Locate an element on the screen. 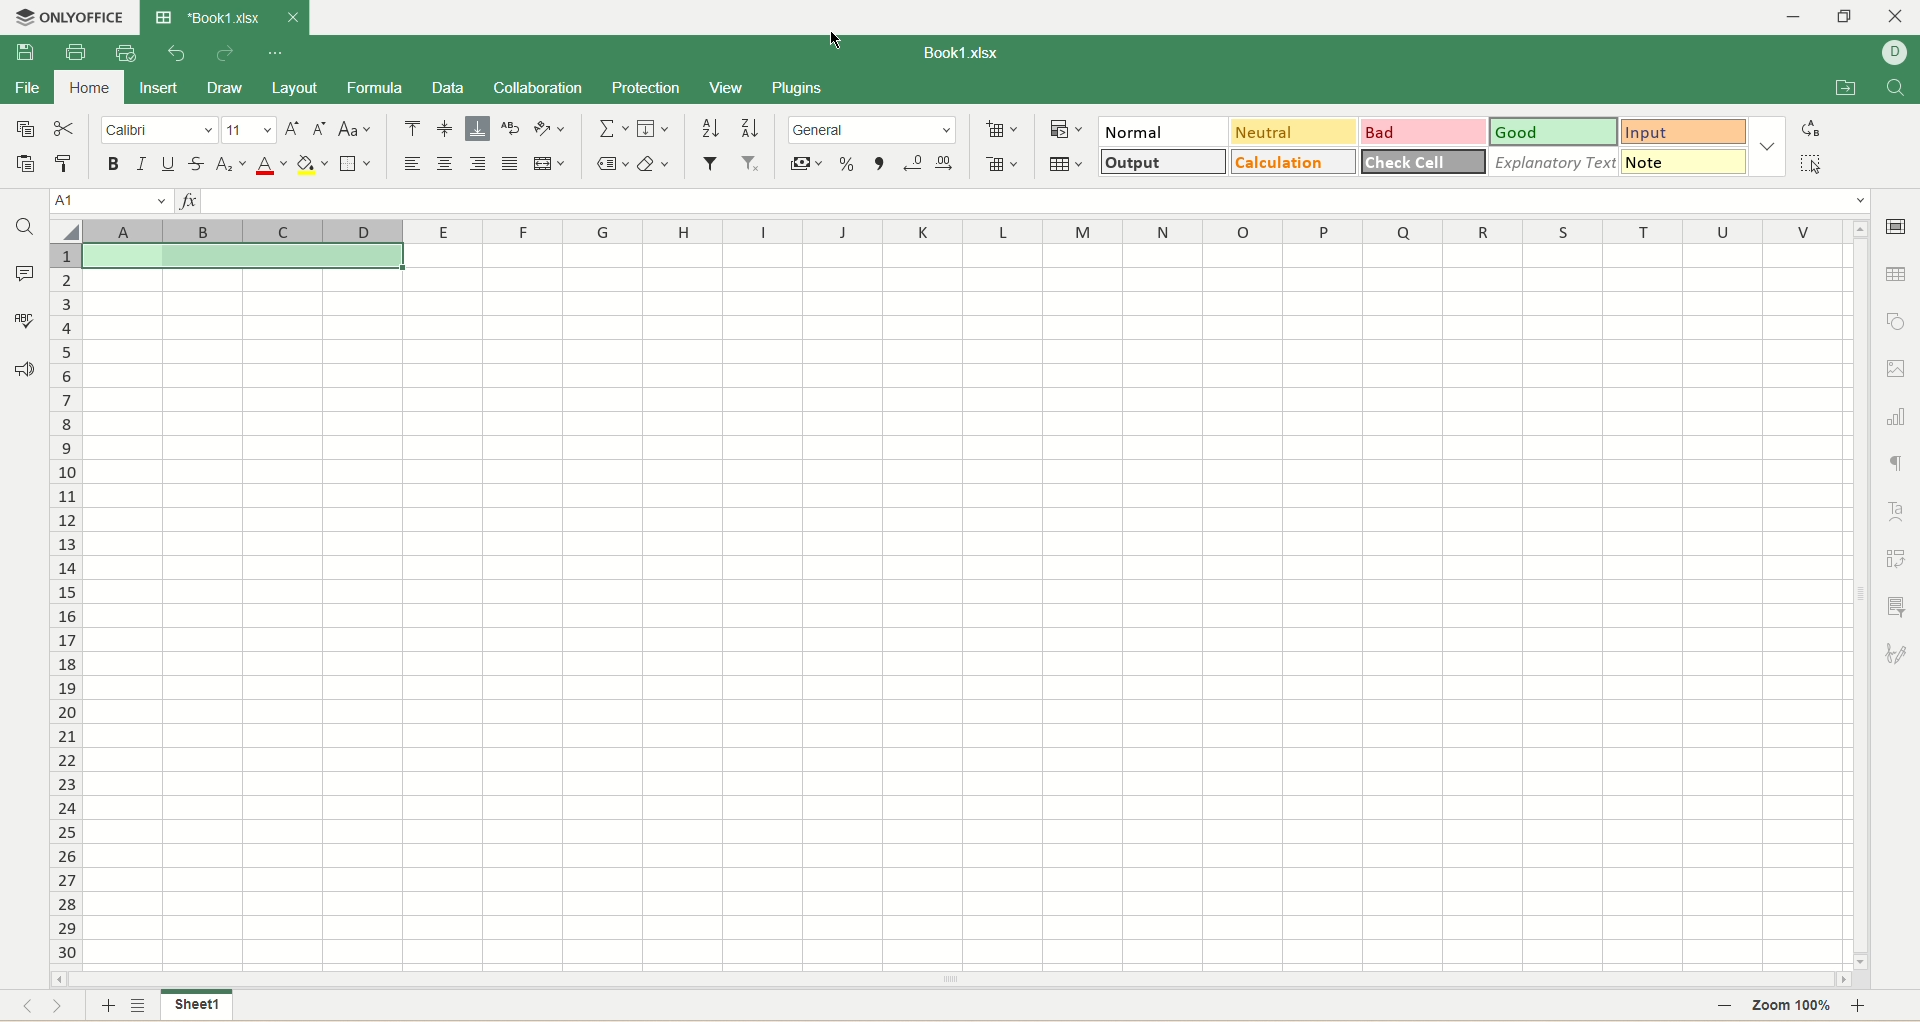  subscript is located at coordinates (232, 164).